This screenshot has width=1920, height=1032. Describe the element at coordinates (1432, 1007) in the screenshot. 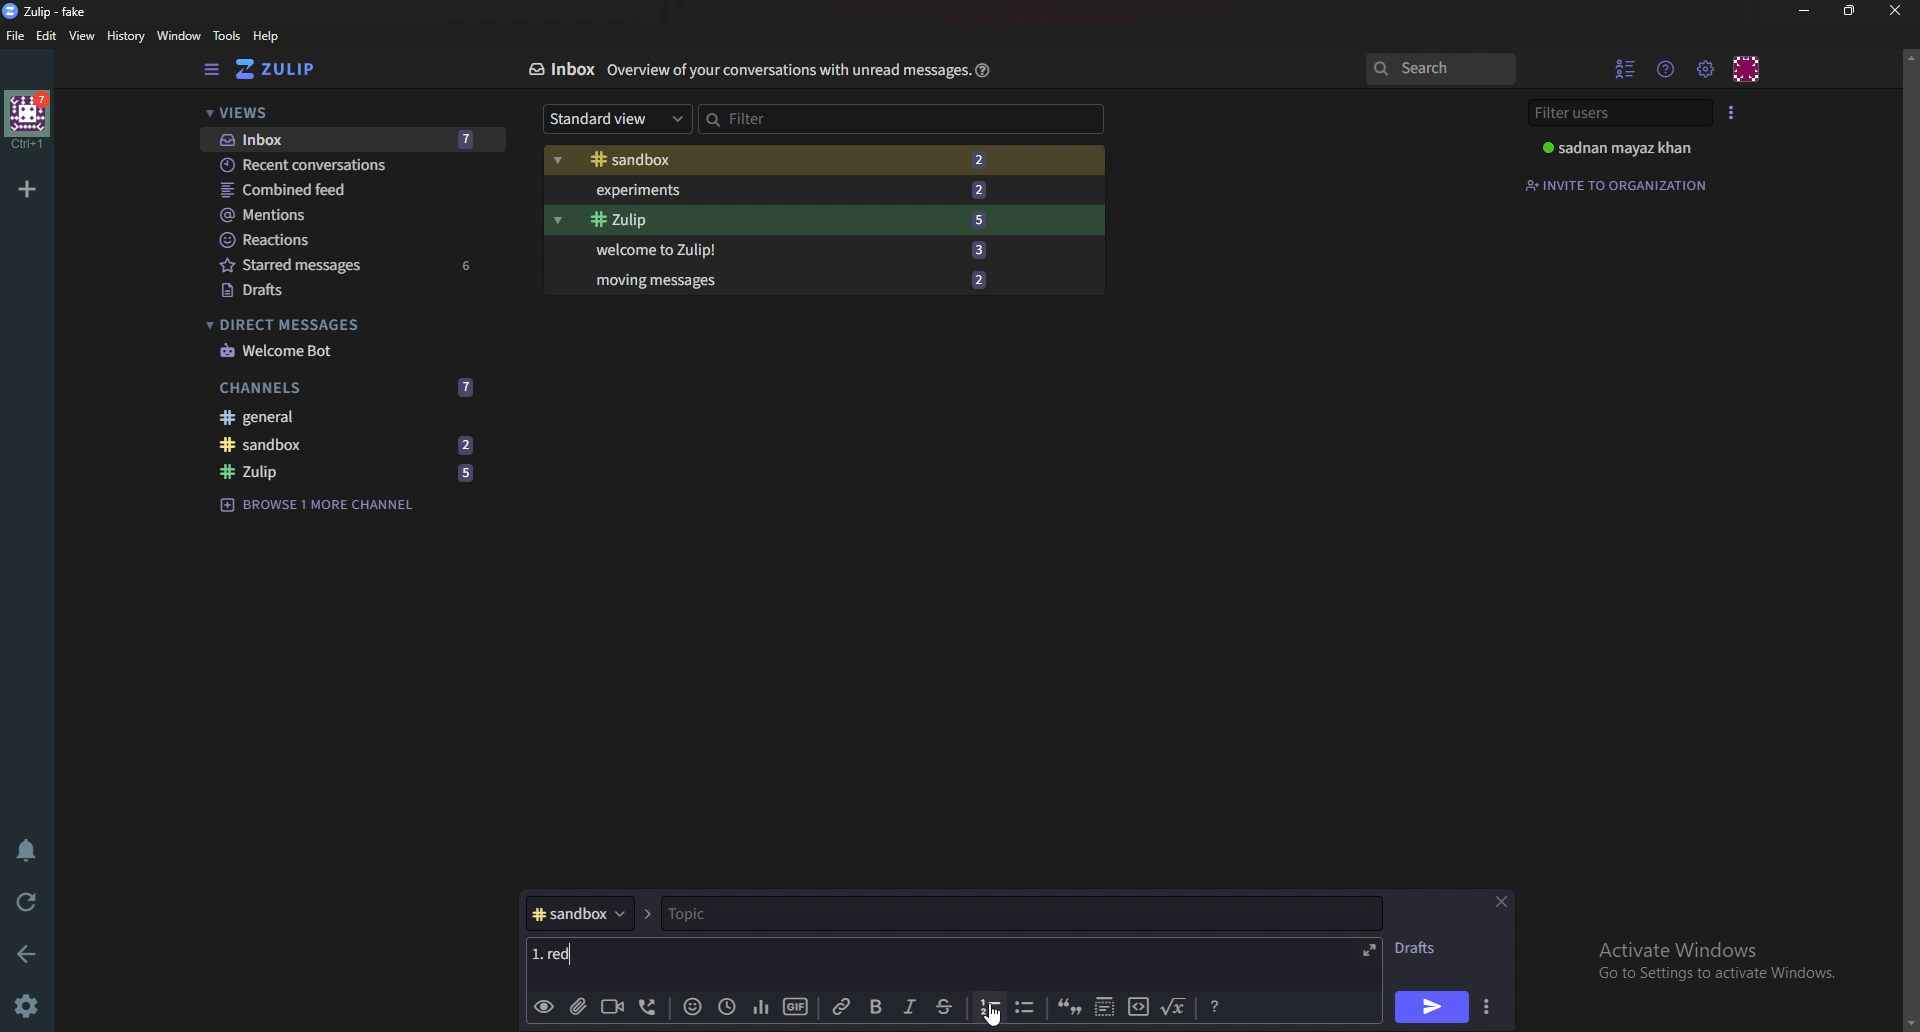

I see `Send` at that location.